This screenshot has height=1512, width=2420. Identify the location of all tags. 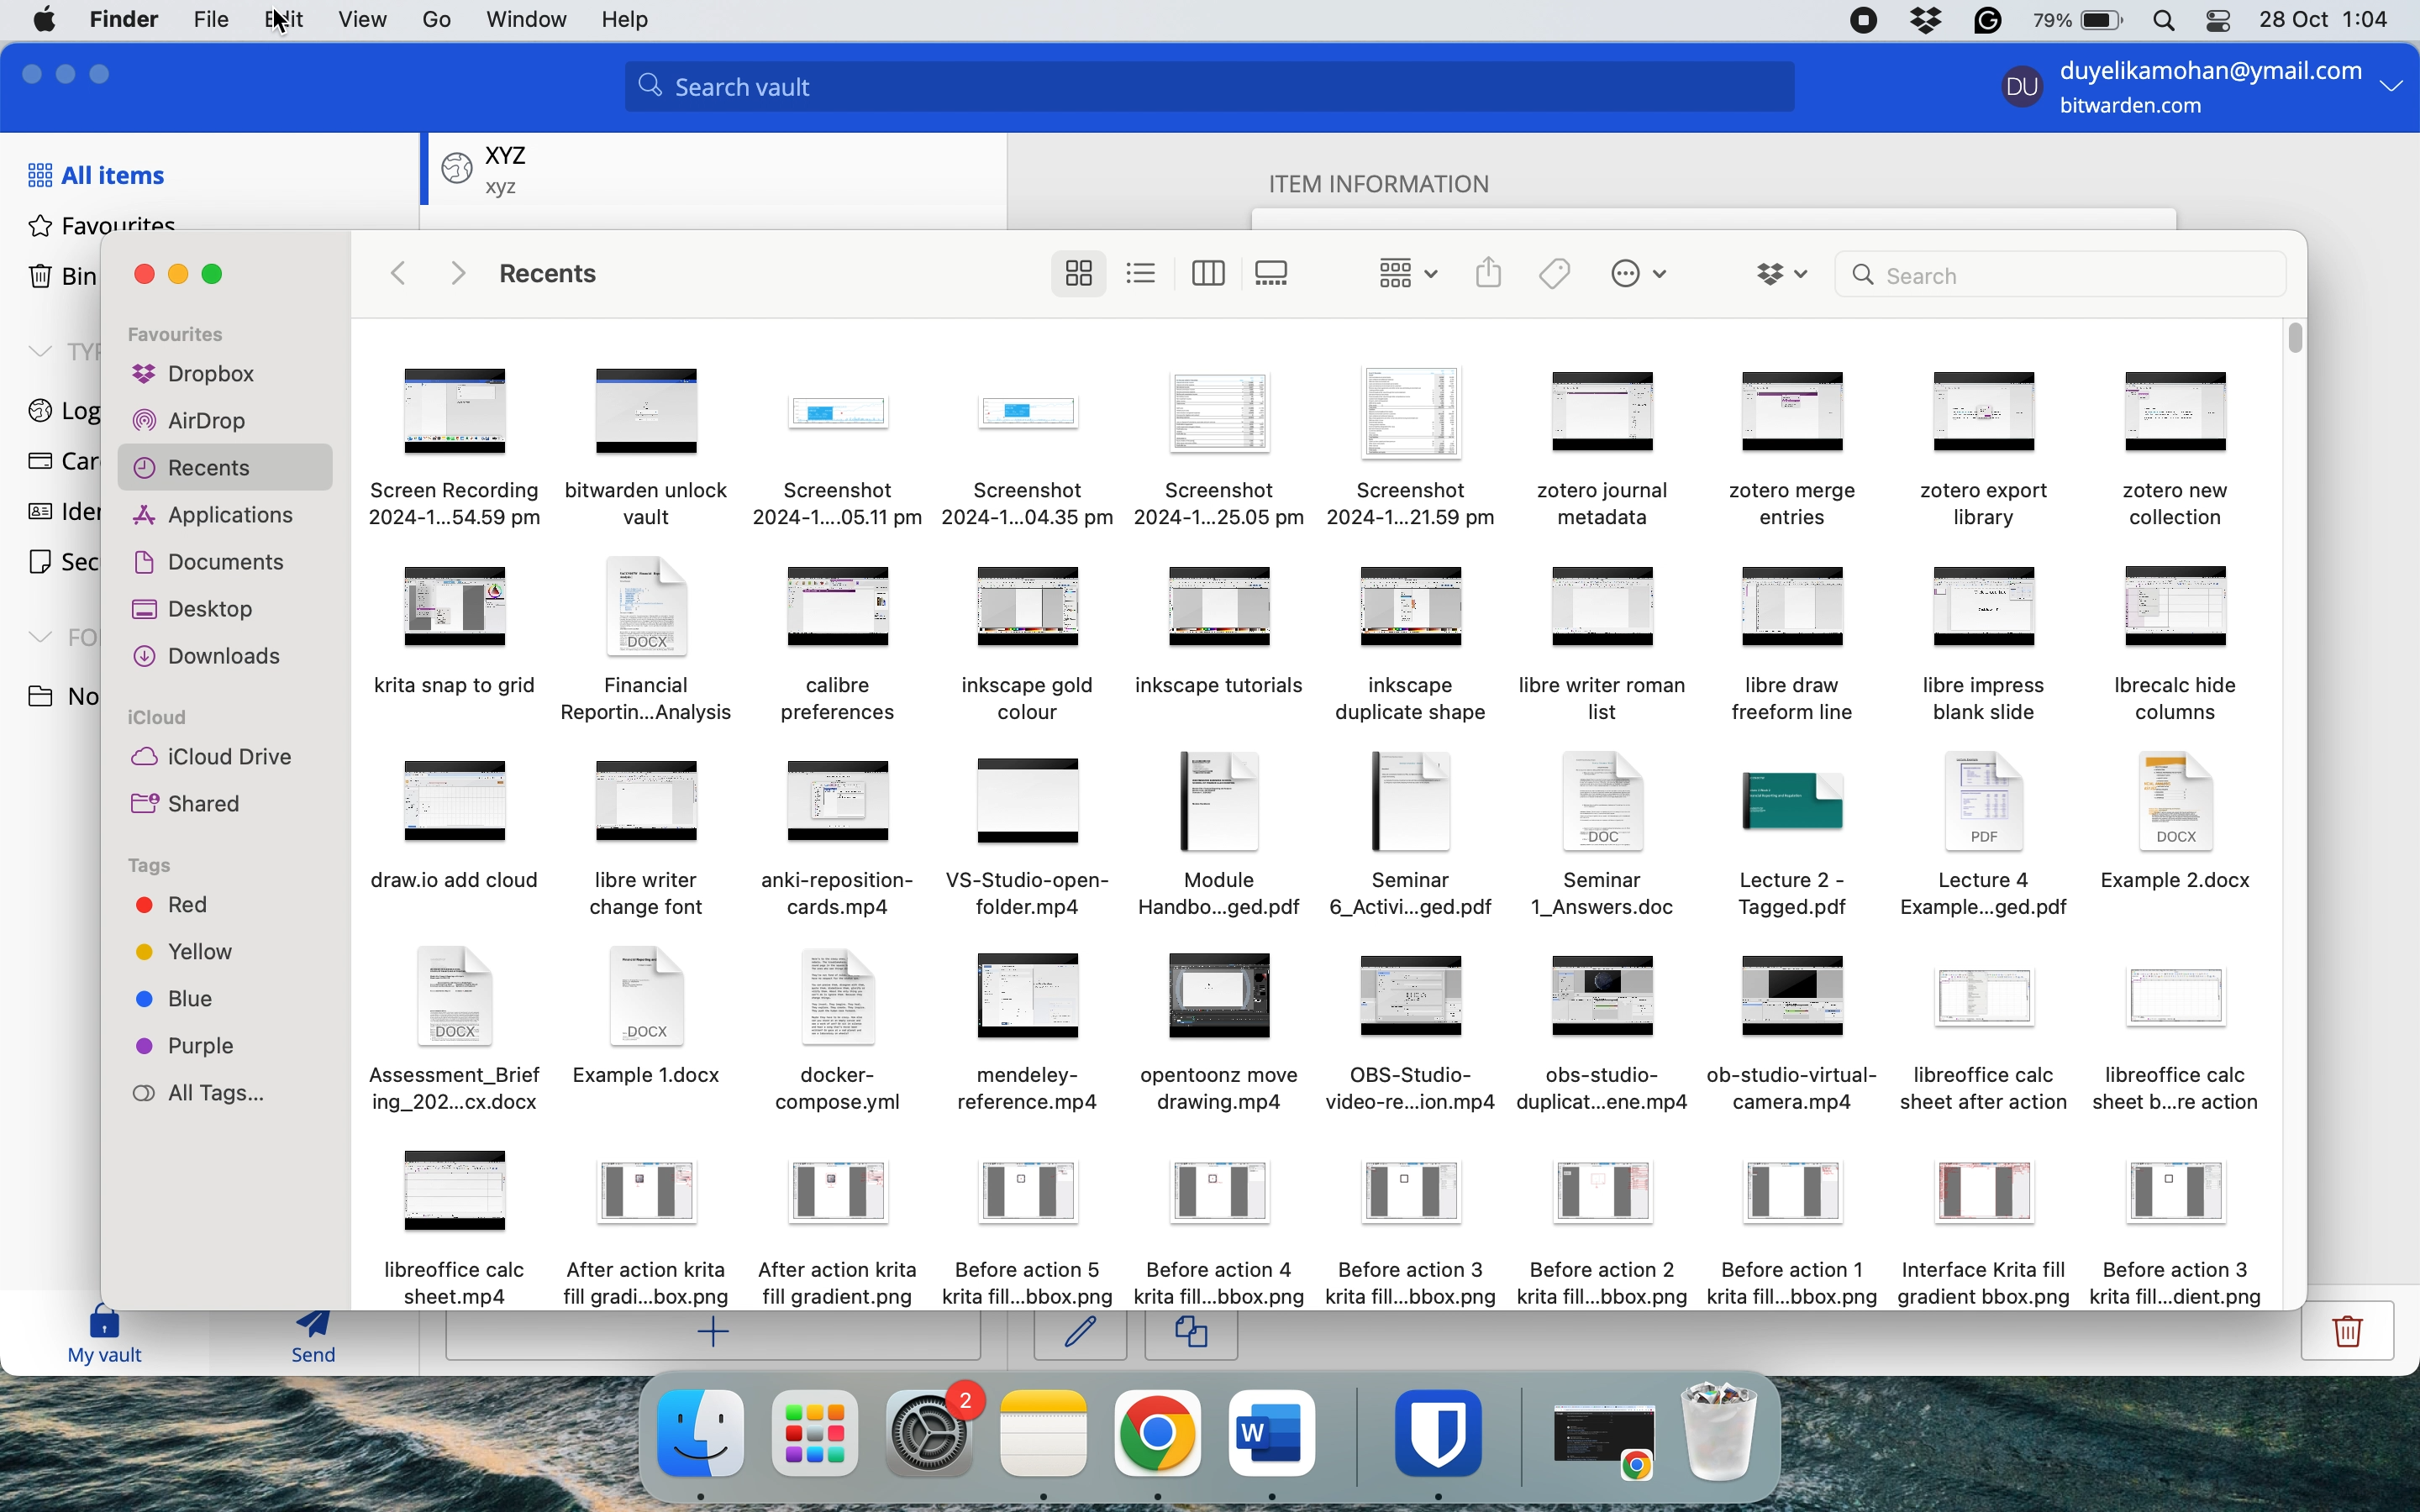
(211, 1094).